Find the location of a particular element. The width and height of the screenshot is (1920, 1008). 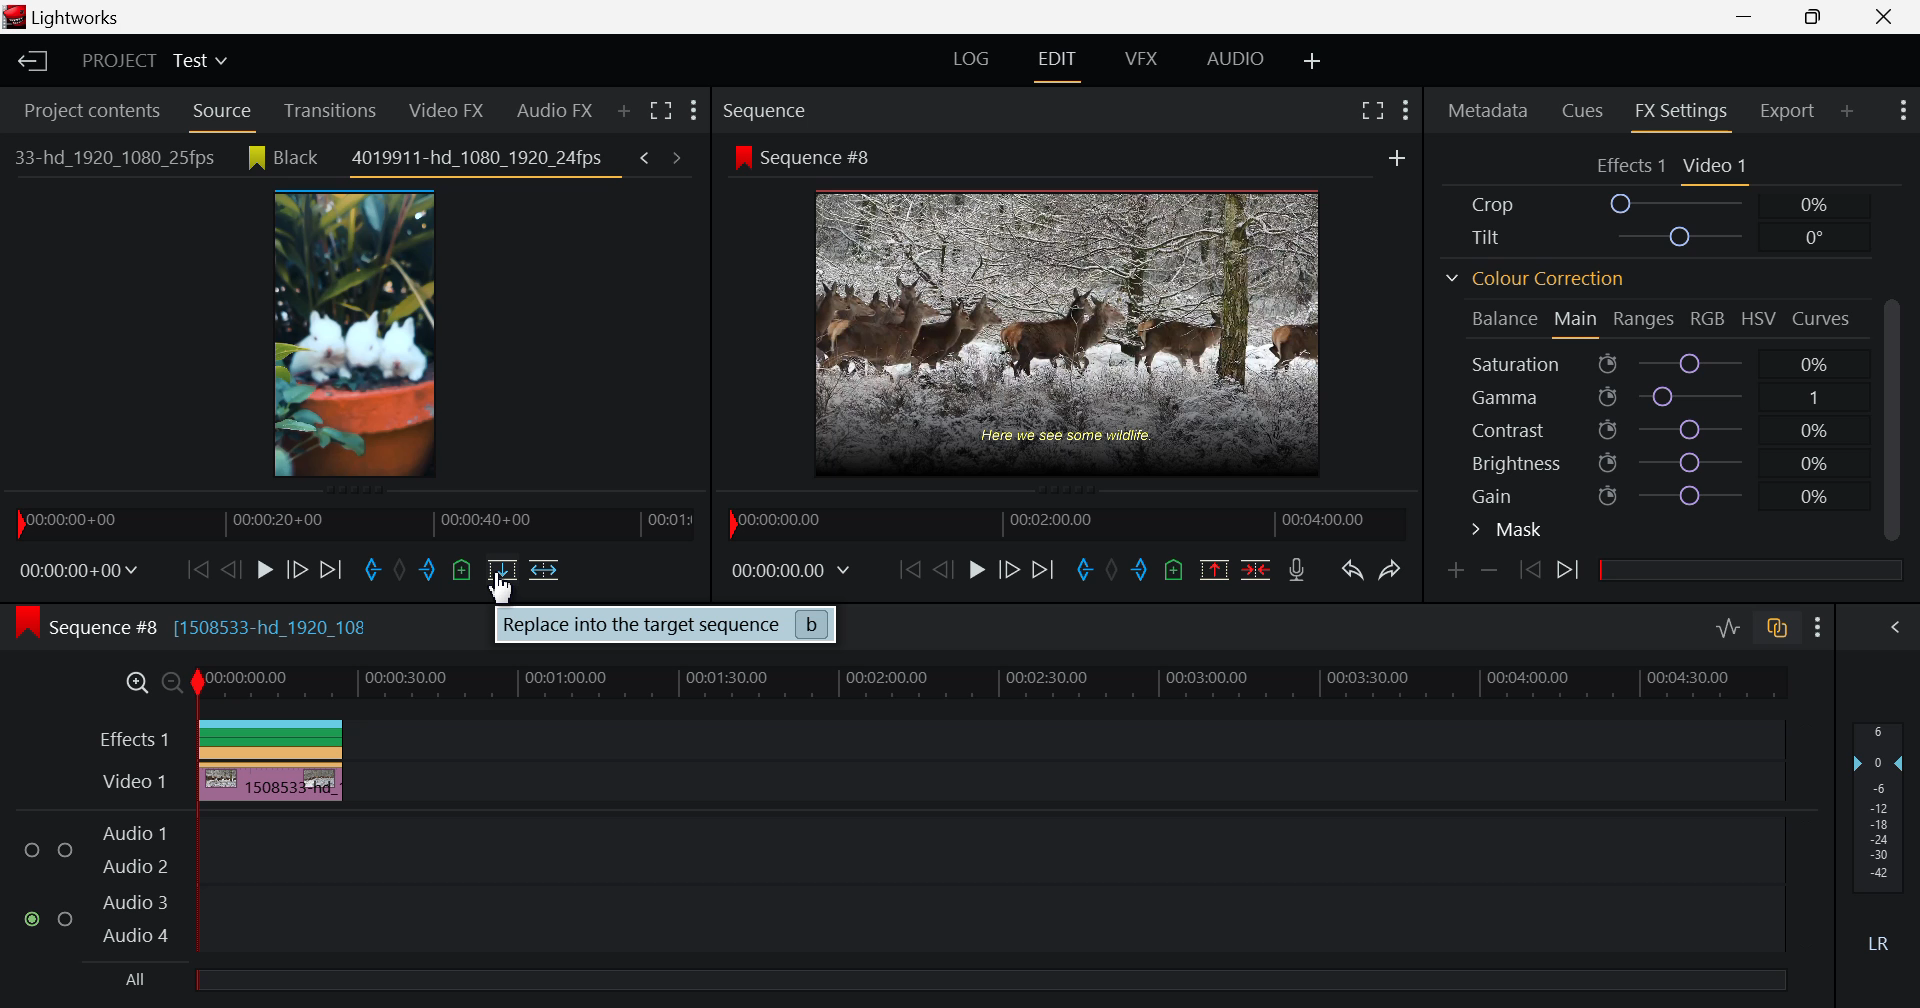

Go Forward is located at coordinates (296, 570).